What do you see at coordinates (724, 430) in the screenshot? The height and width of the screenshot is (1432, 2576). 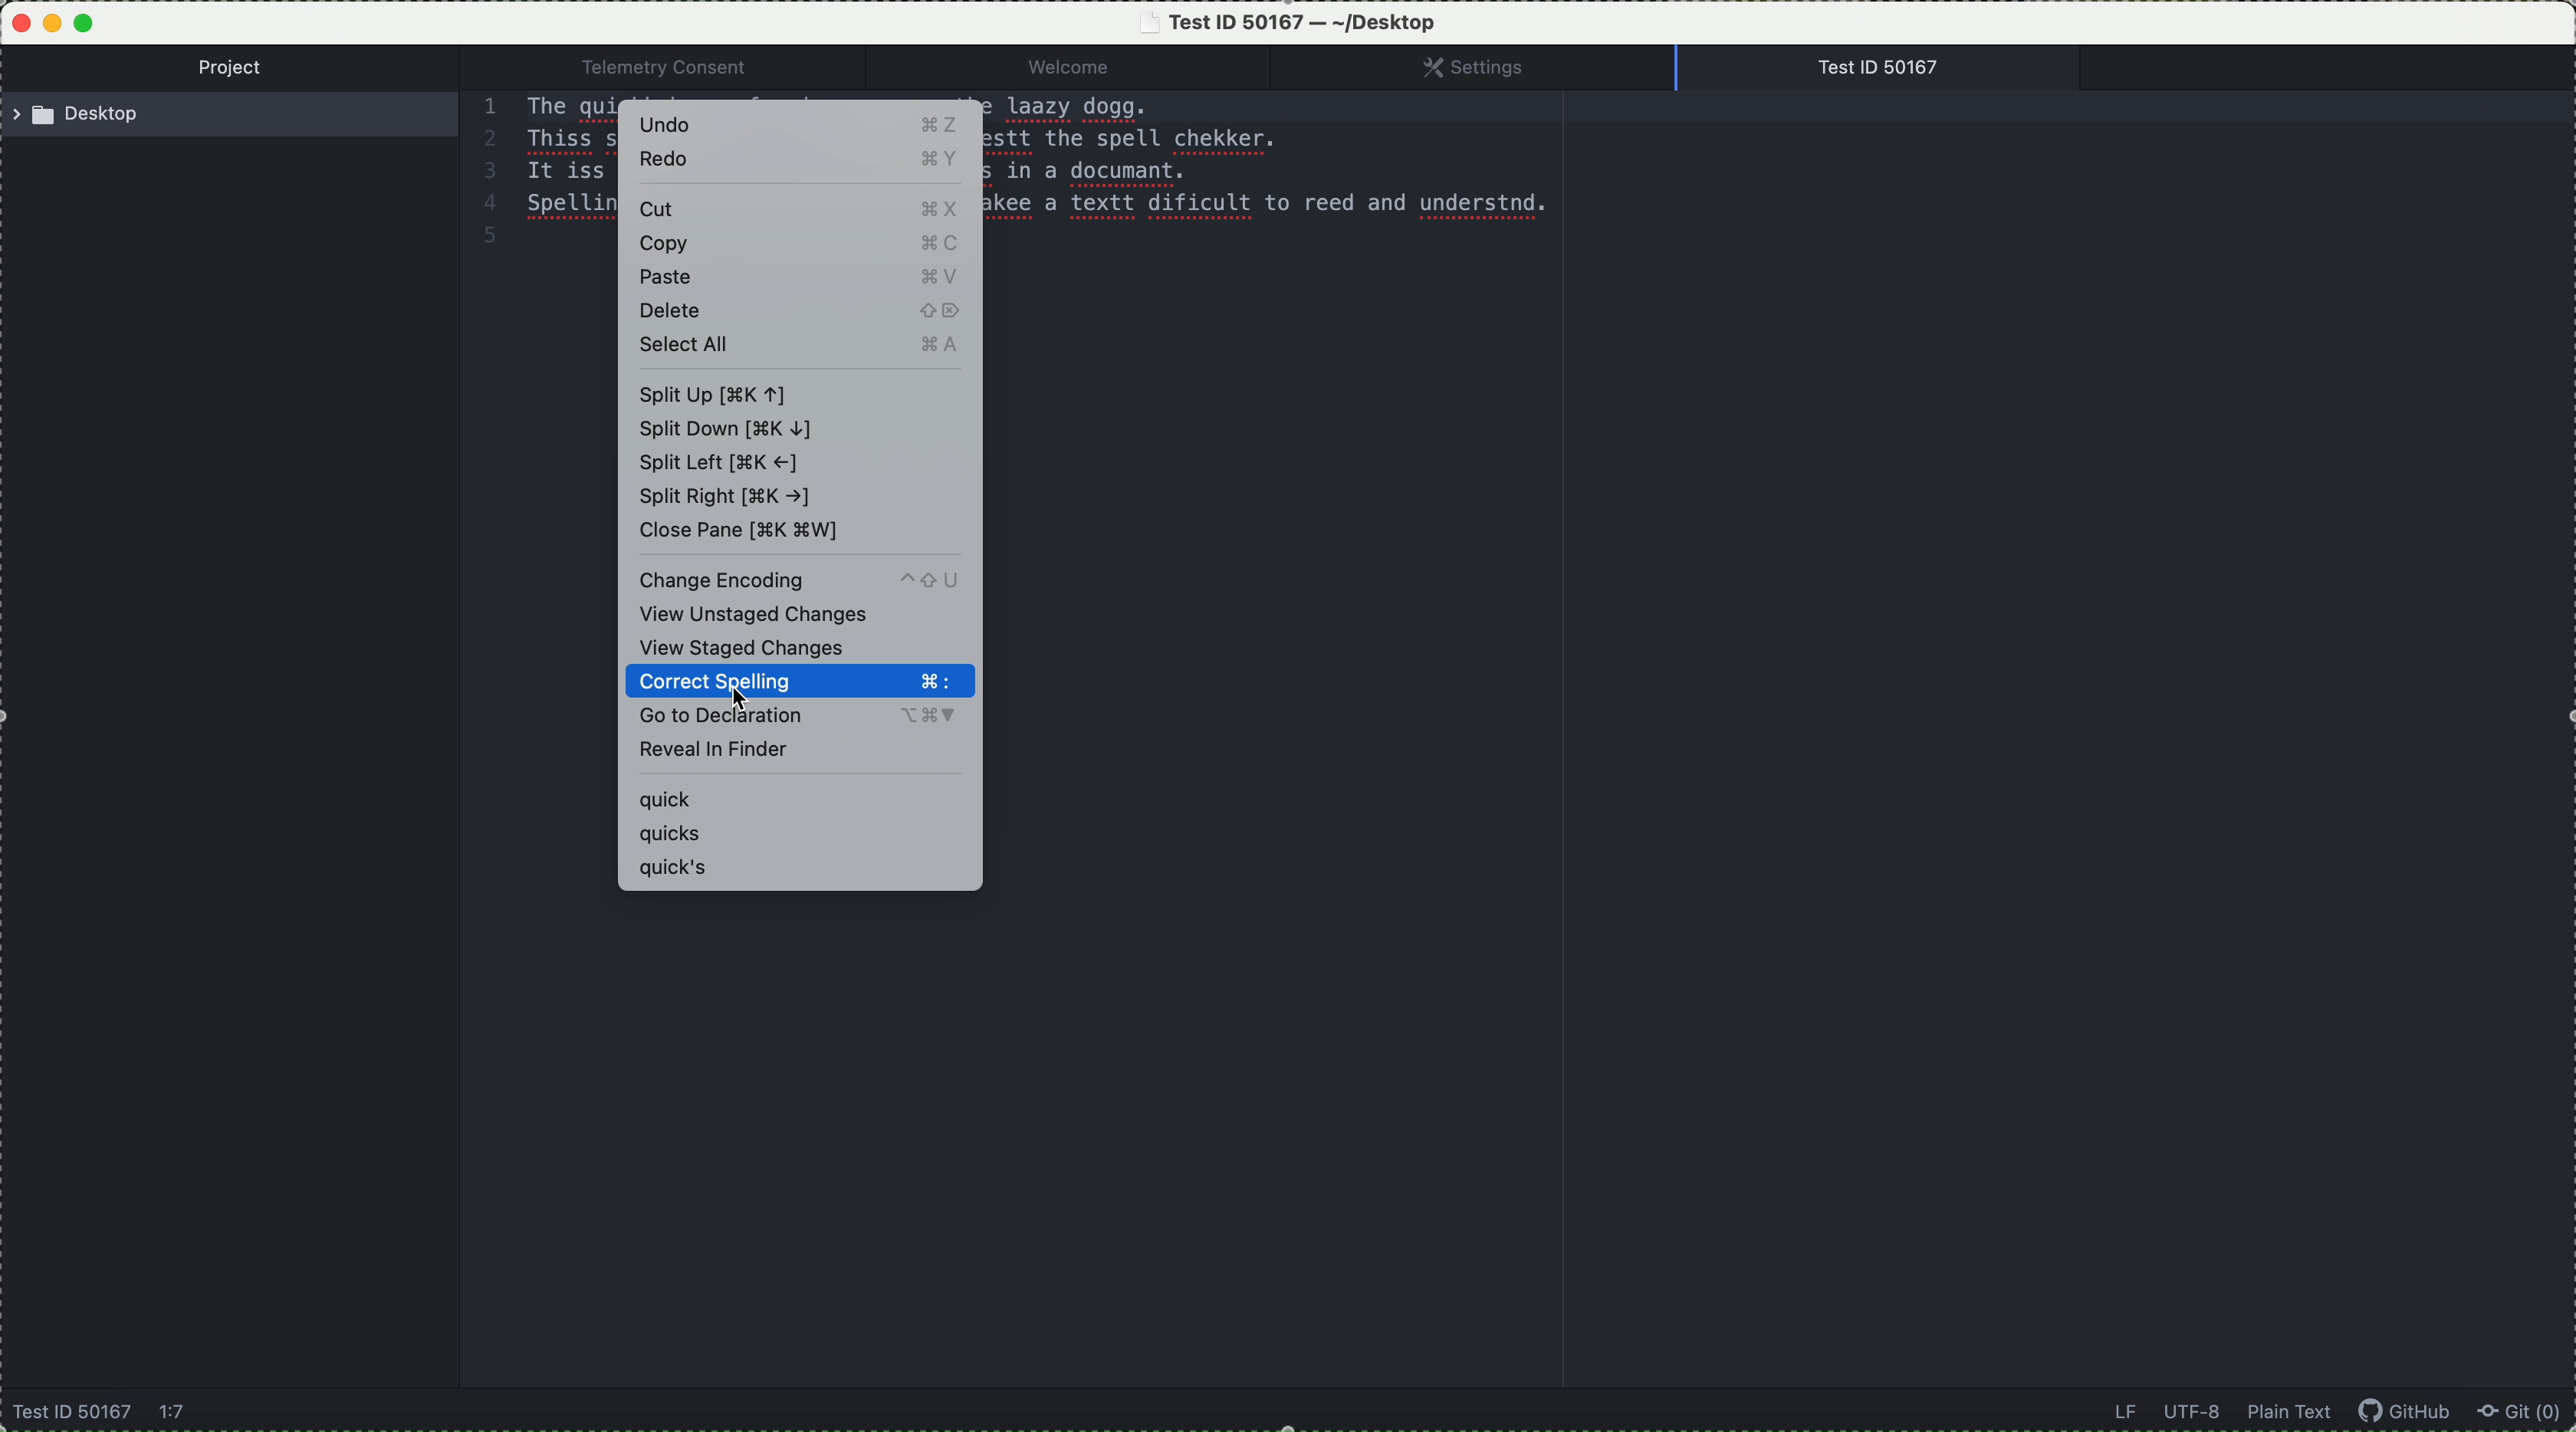 I see `split down` at bounding box center [724, 430].